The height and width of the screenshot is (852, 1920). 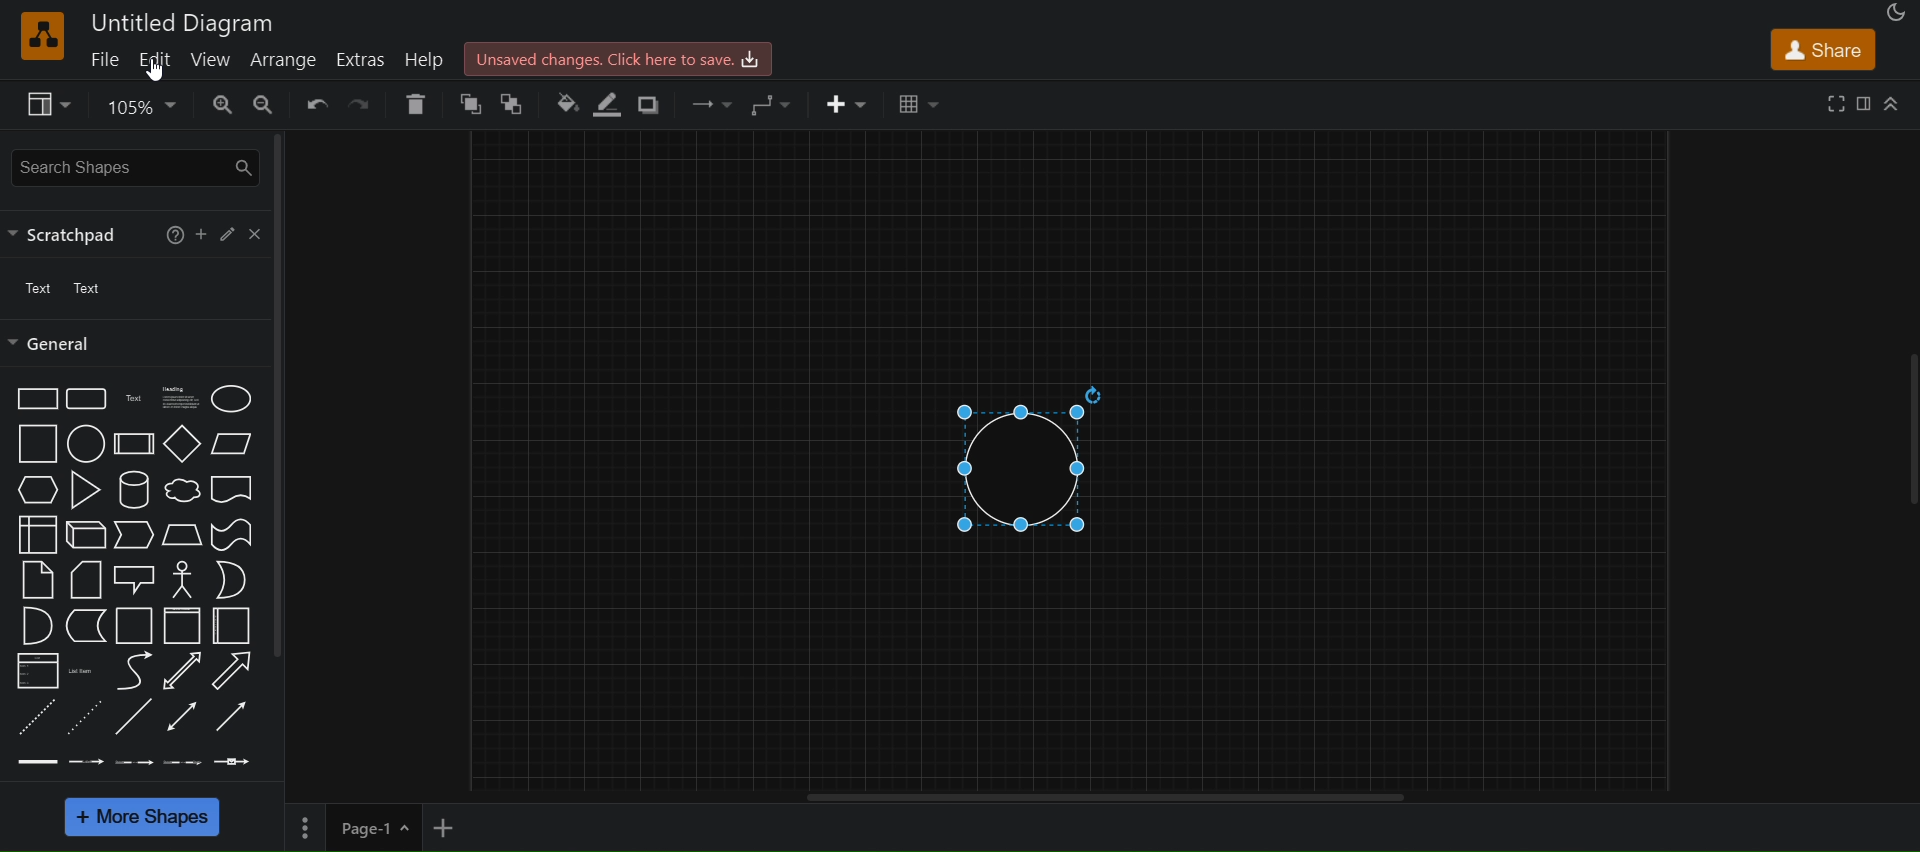 What do you see at coordinates (184, 672) in the screenshot?
I see `bidirectional arrow` at bounding box center [184, 672].